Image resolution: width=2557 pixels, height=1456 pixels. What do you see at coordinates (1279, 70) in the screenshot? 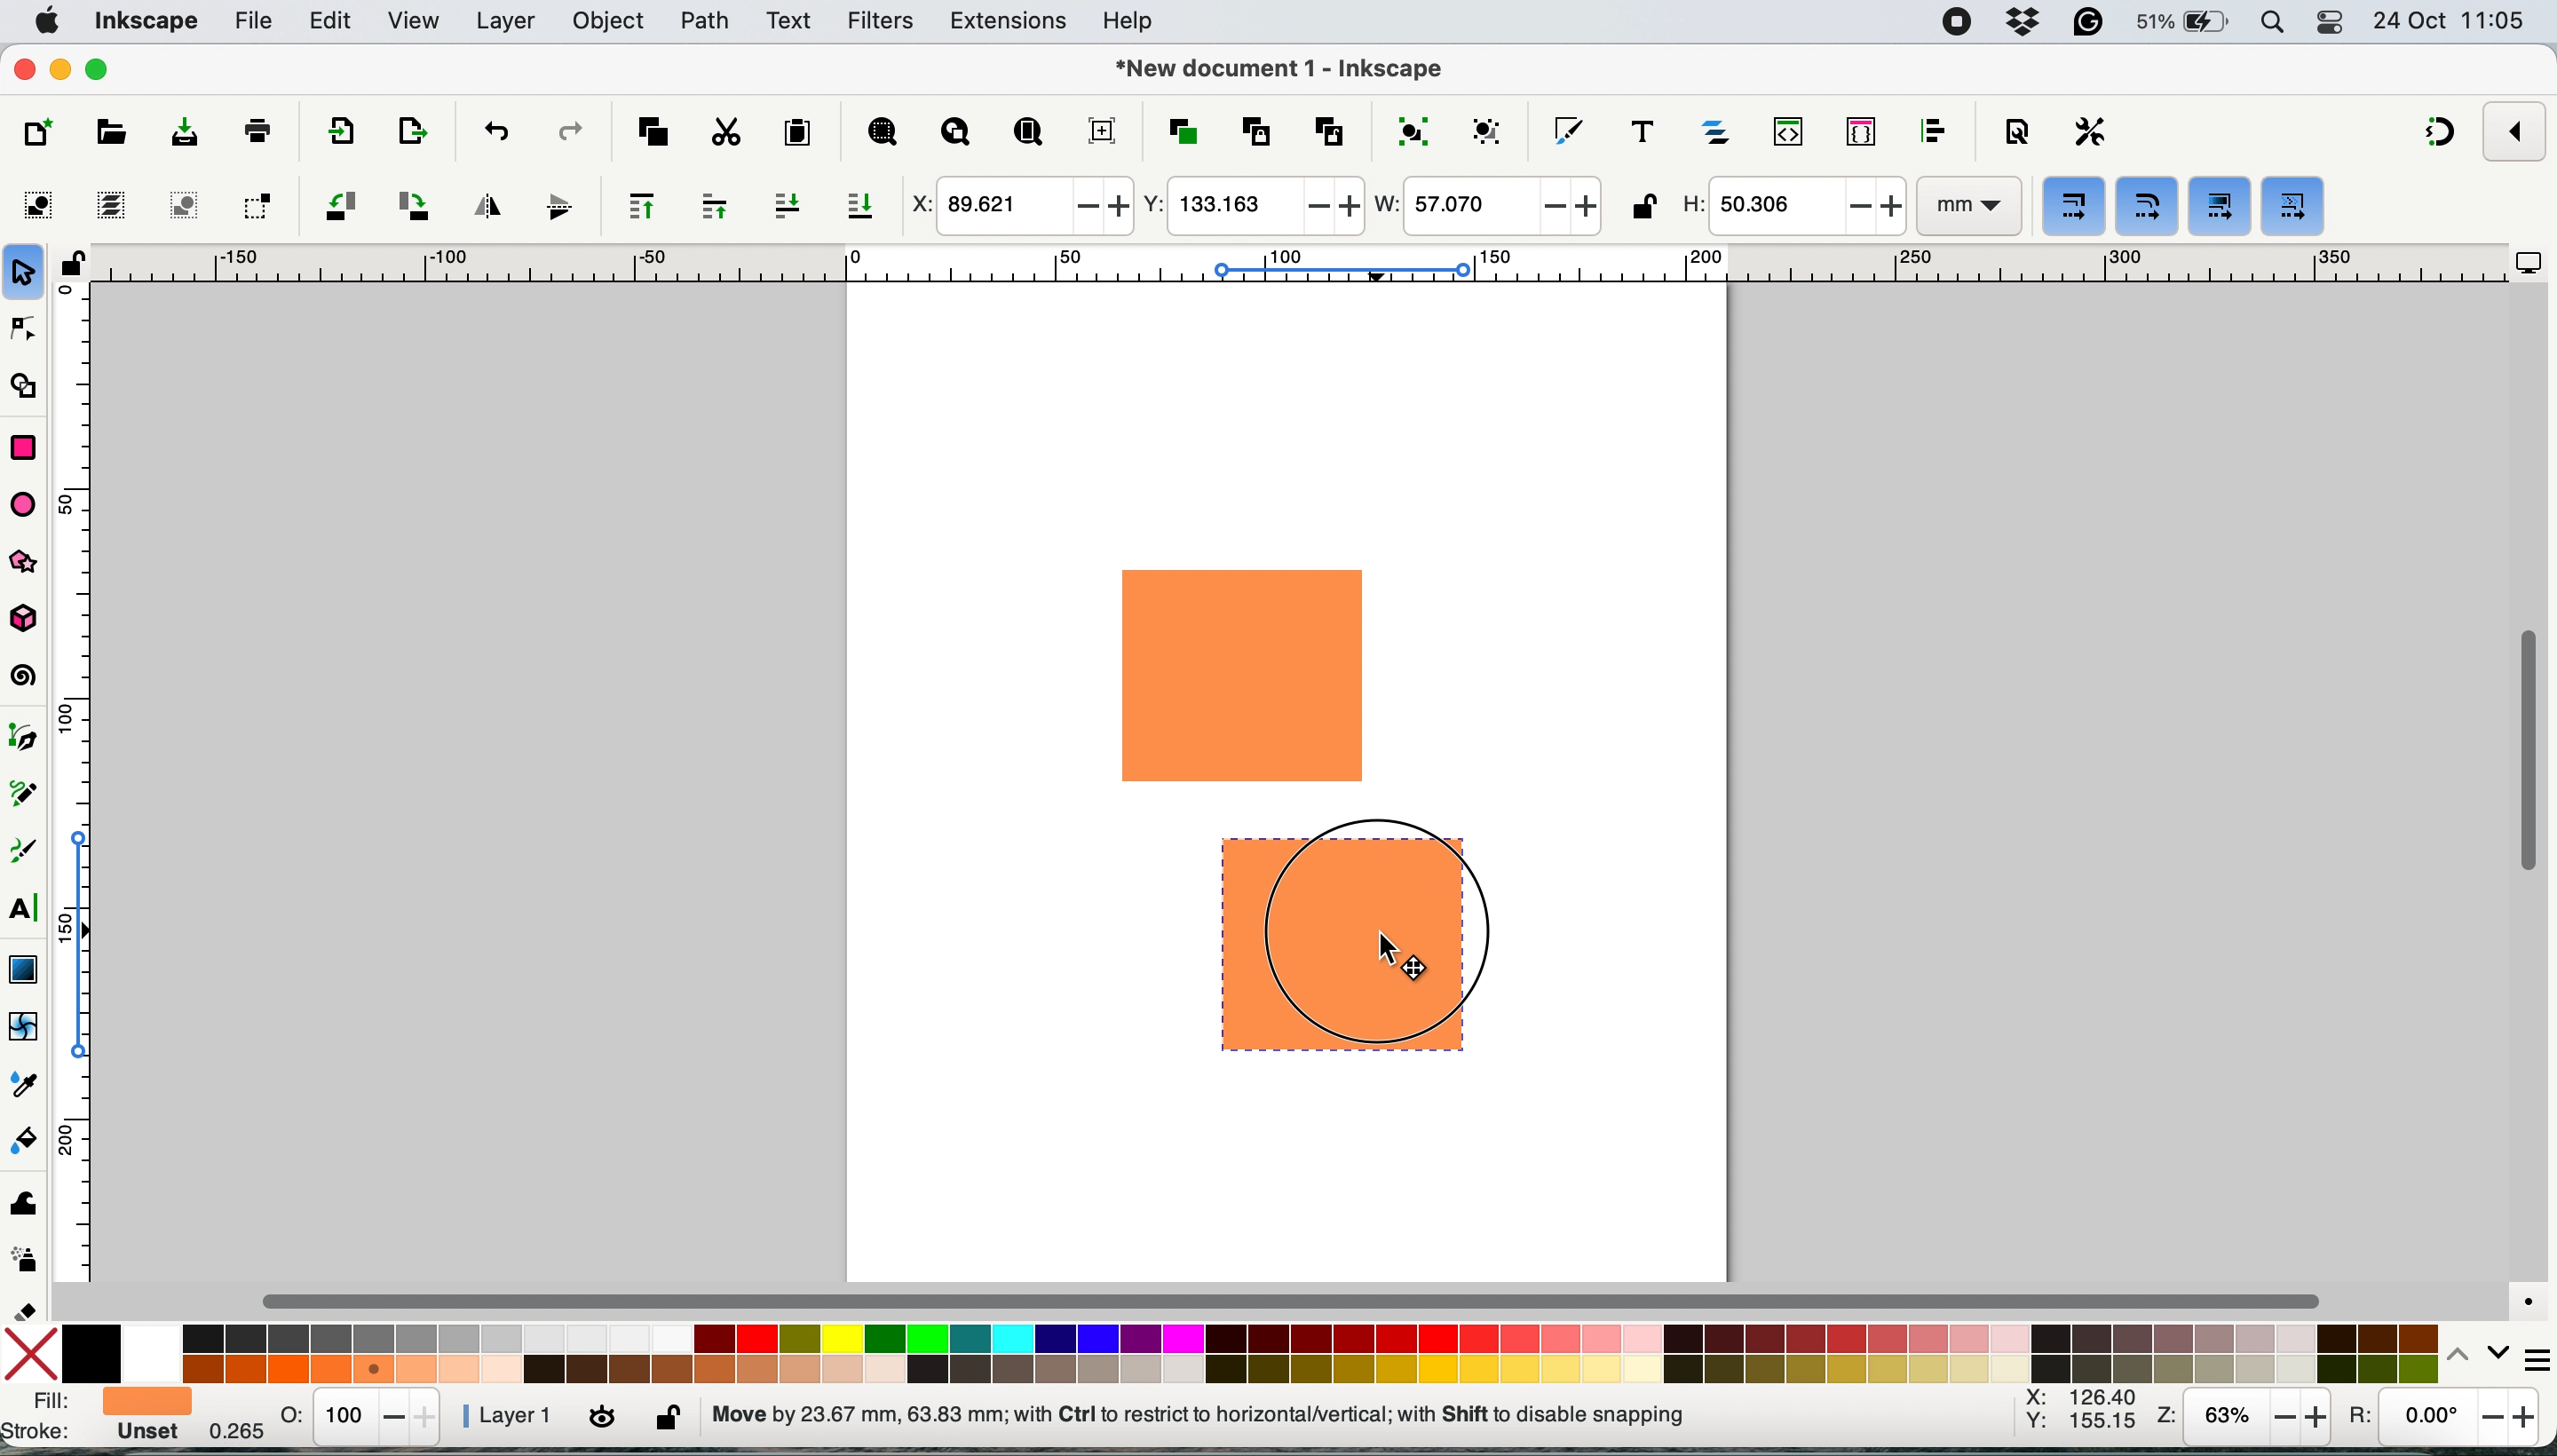
I see `document name` at bounding box center [1279, 70].